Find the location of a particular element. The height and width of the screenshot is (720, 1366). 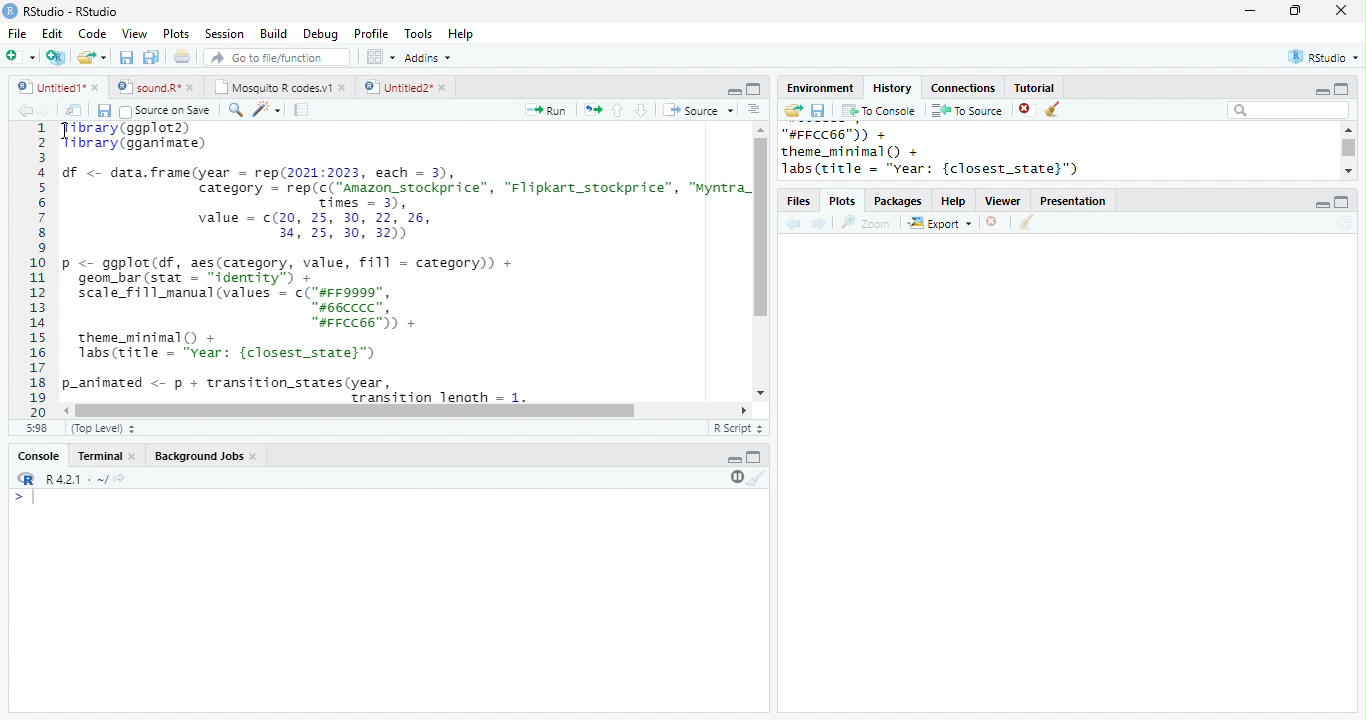

line numbering is located at coordinates (37, 271).